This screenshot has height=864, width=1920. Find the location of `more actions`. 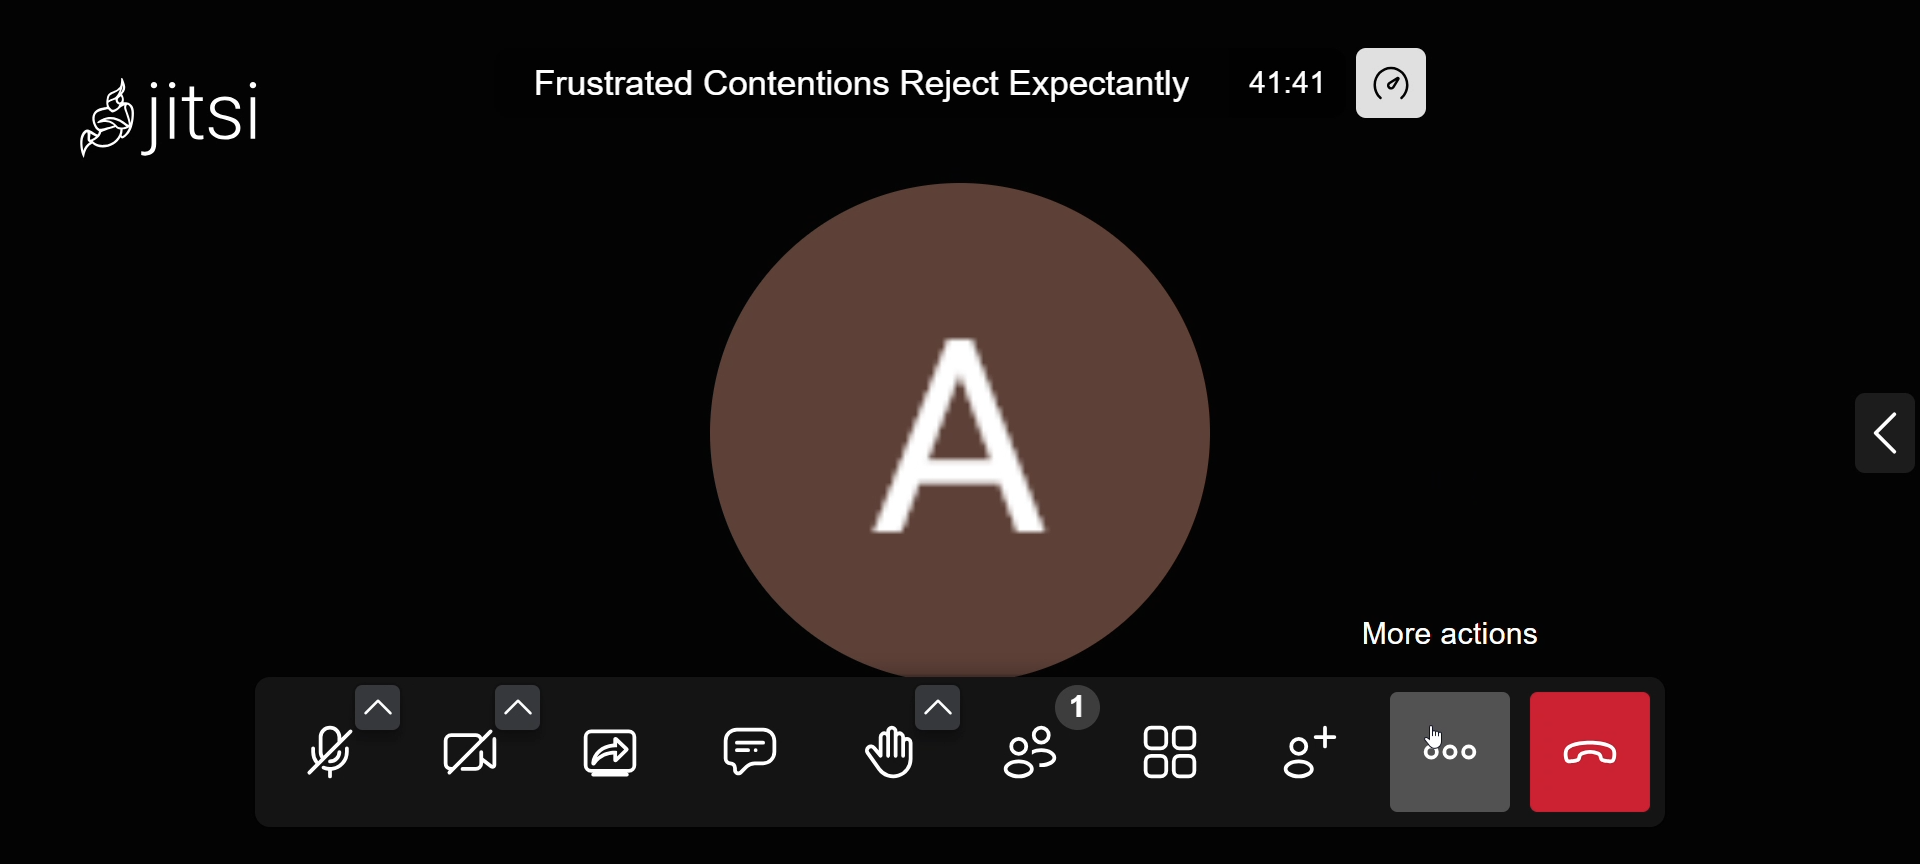

more actions is located at coordinates (1447, 747).